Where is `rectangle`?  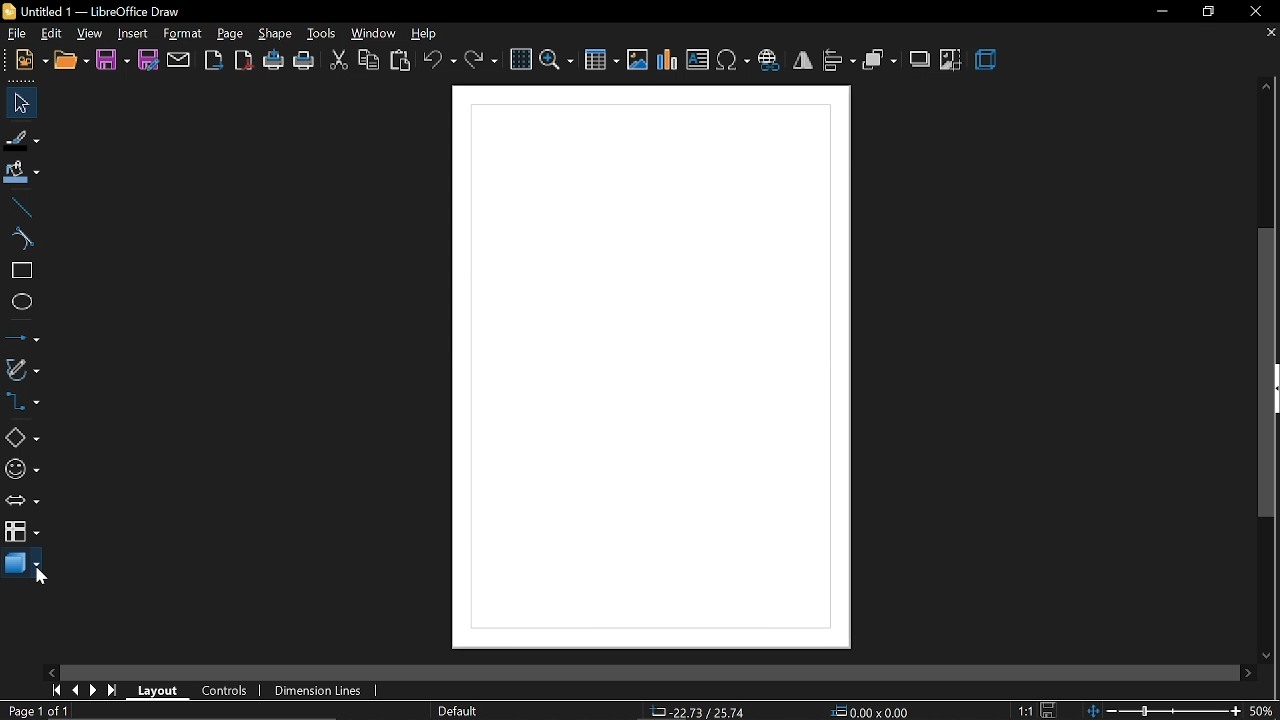 rectangle is located at coordinates (21, 272).